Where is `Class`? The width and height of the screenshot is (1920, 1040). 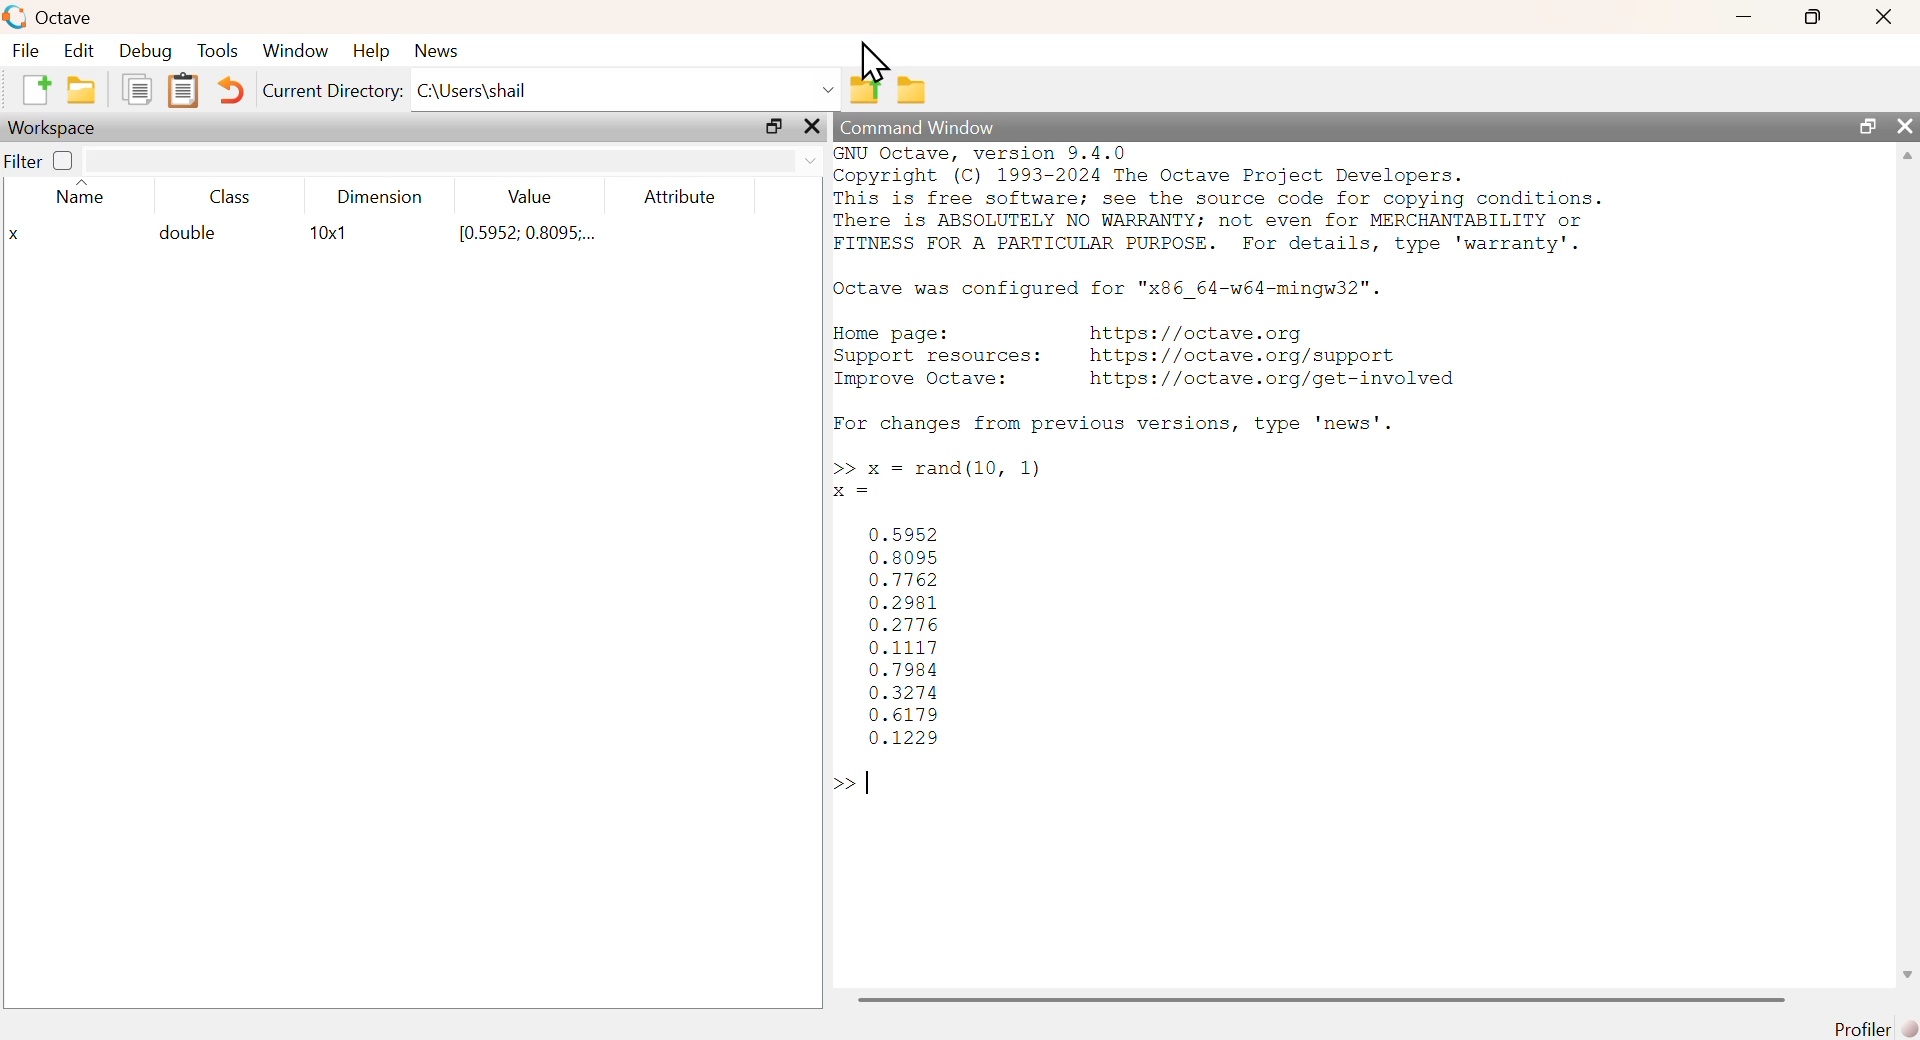 Class is located at coordinates (238, 198).